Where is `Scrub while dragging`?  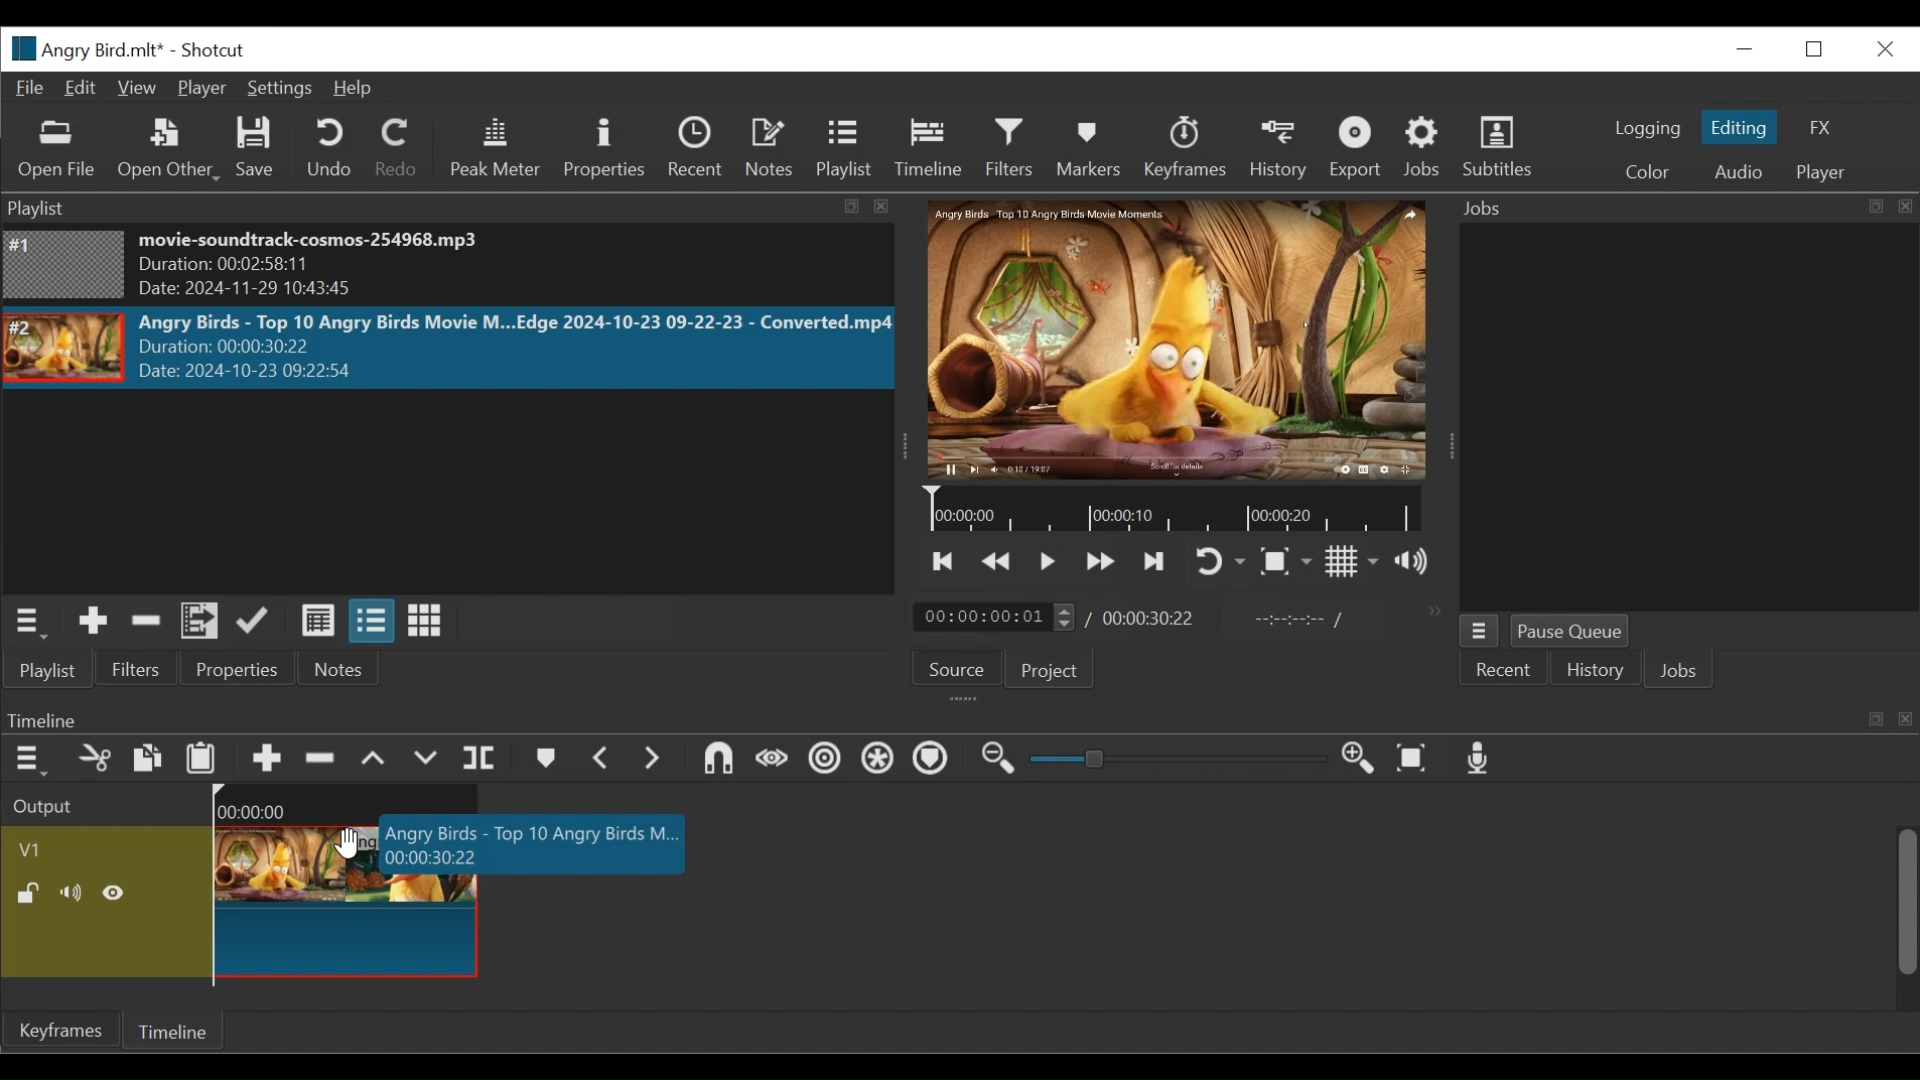 Scrub while dragging is located at coordinates (769, 760).